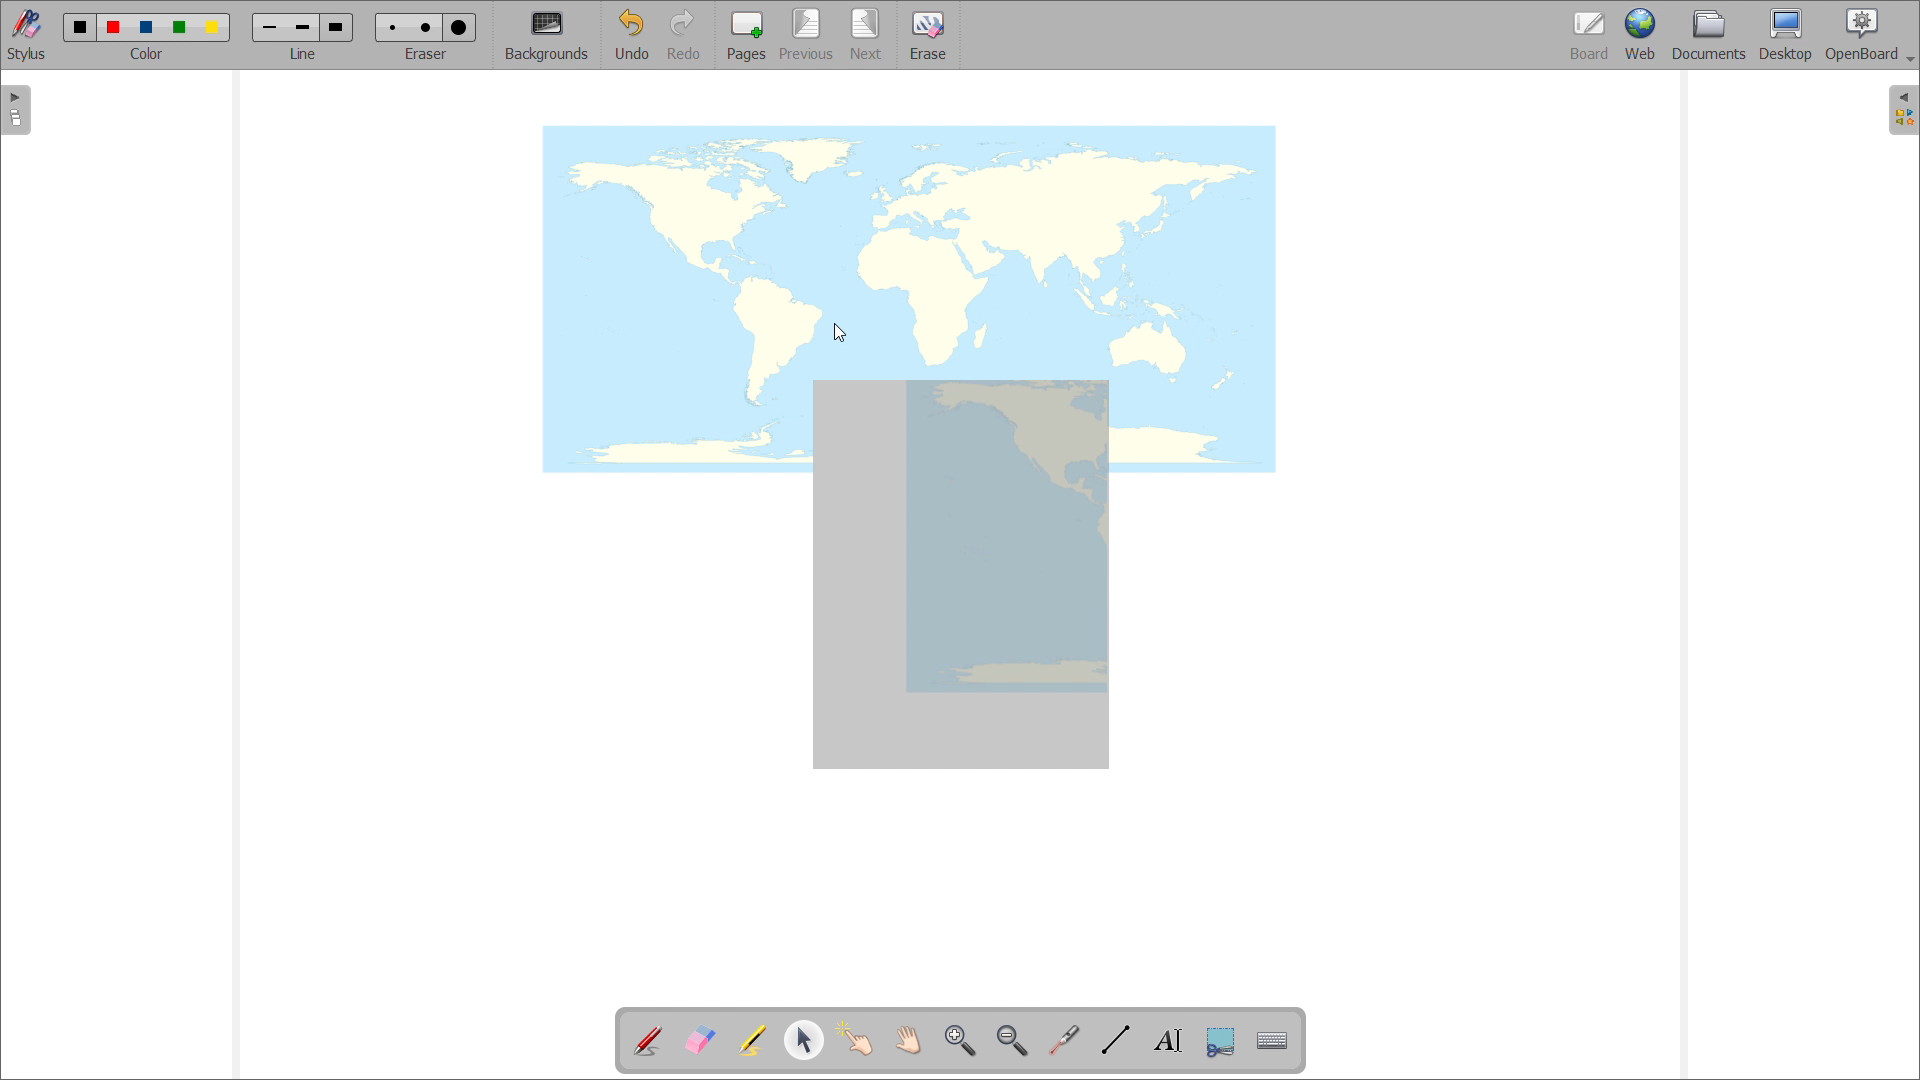  Describe the element at coordinates (215, 28) in the screenshot. I see `yellow` at that location.